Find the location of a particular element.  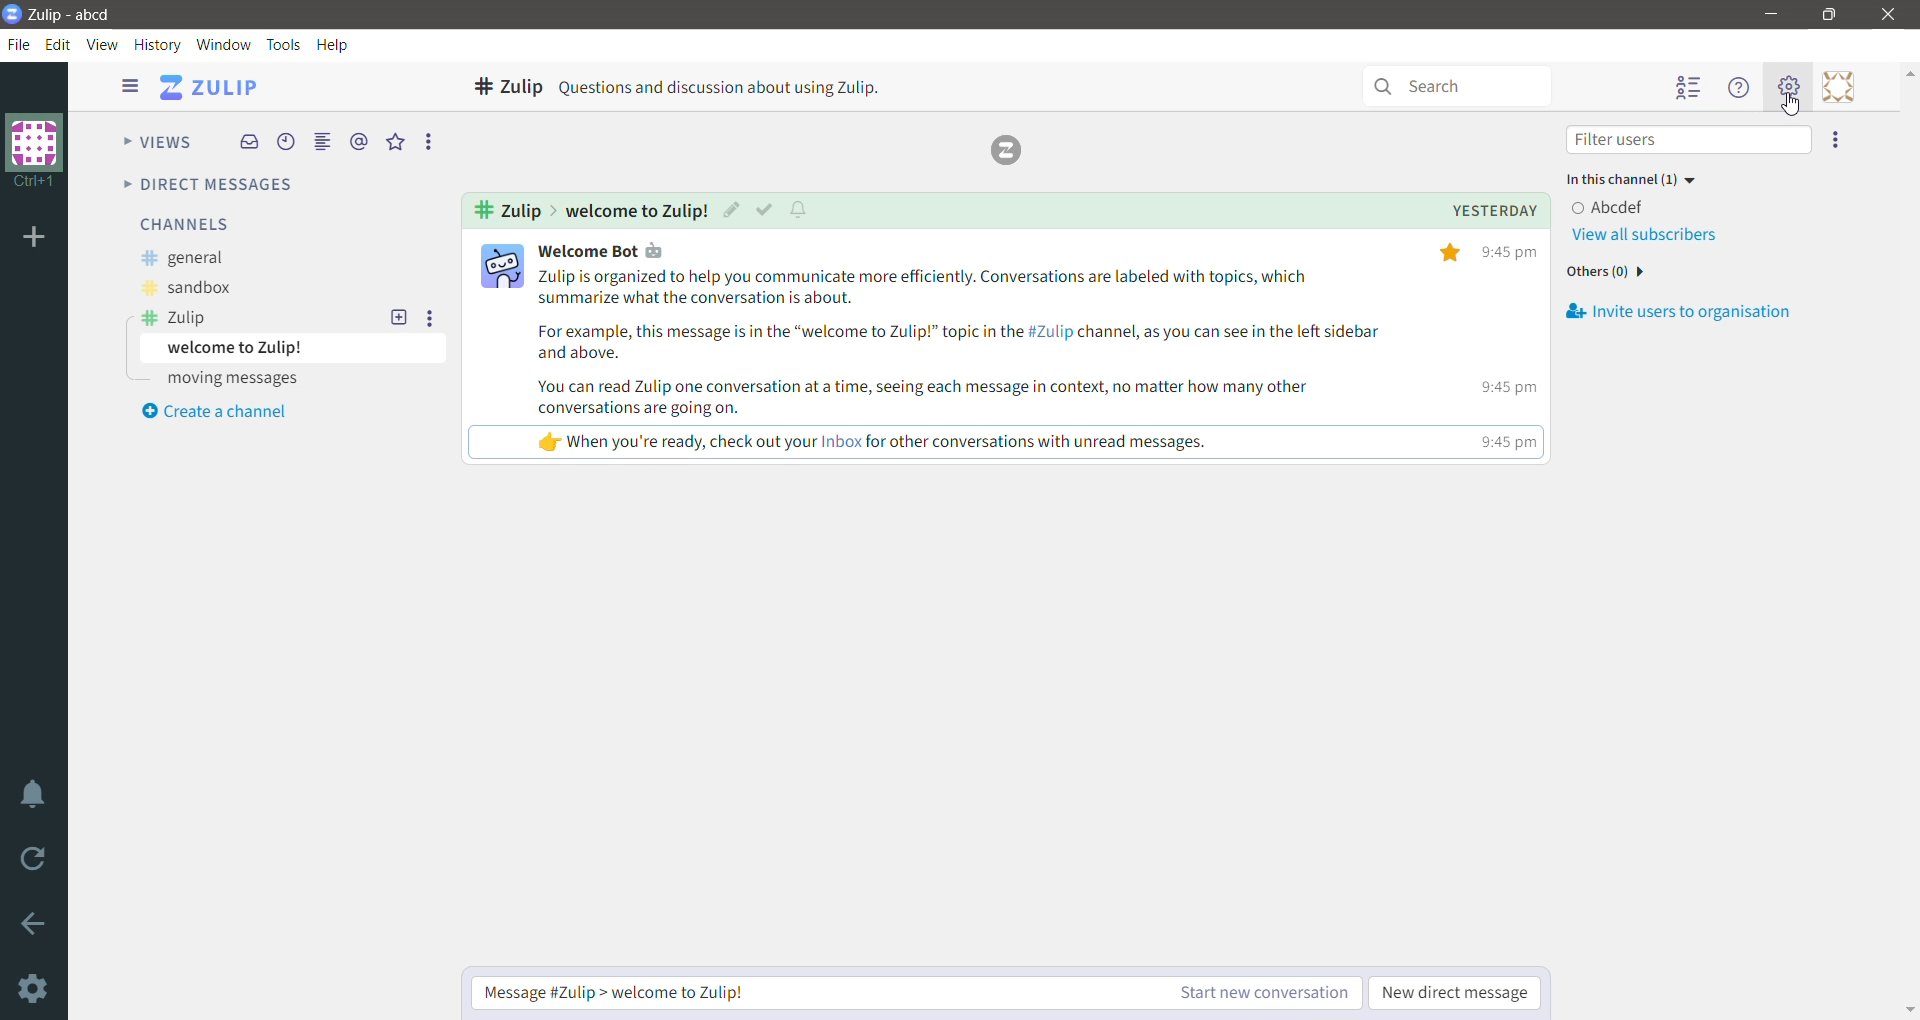

Zulip logo is located at coordinates (1006, 149).